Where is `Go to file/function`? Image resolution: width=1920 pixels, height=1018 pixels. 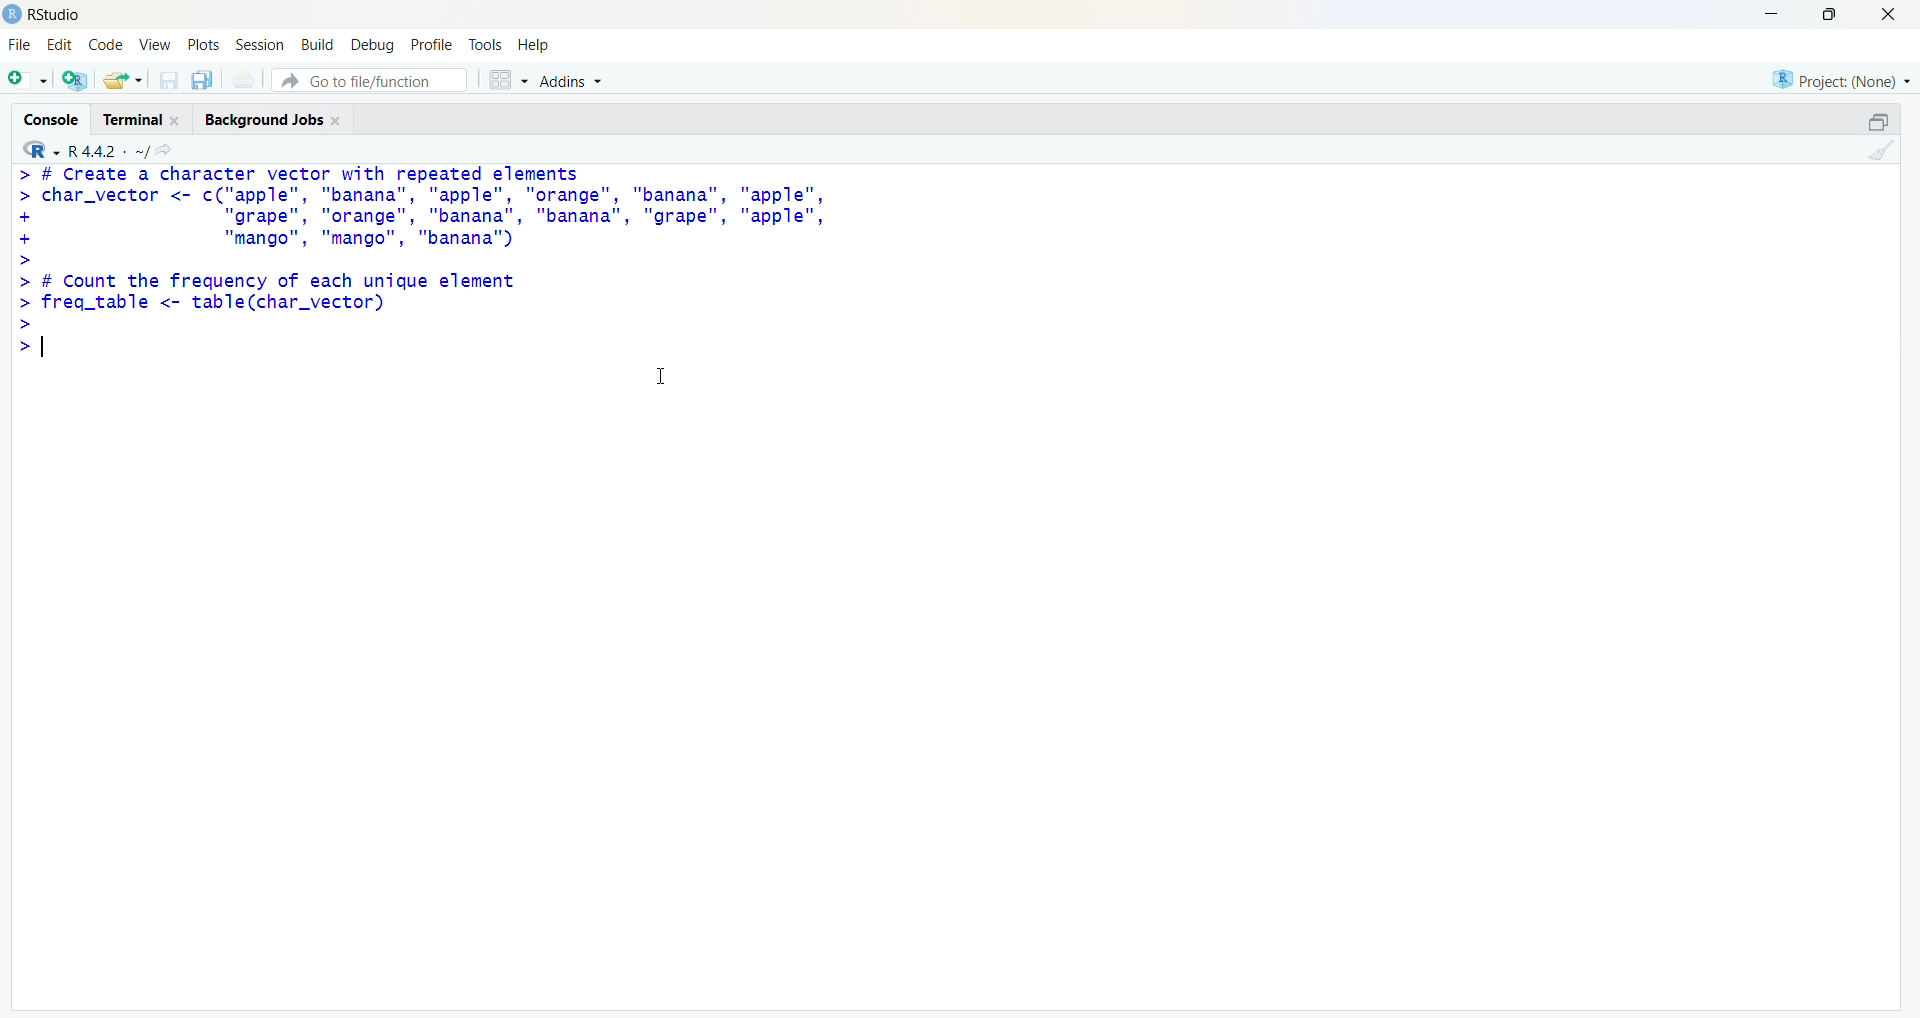
Go to file/function is located at coordinates (371, 80).